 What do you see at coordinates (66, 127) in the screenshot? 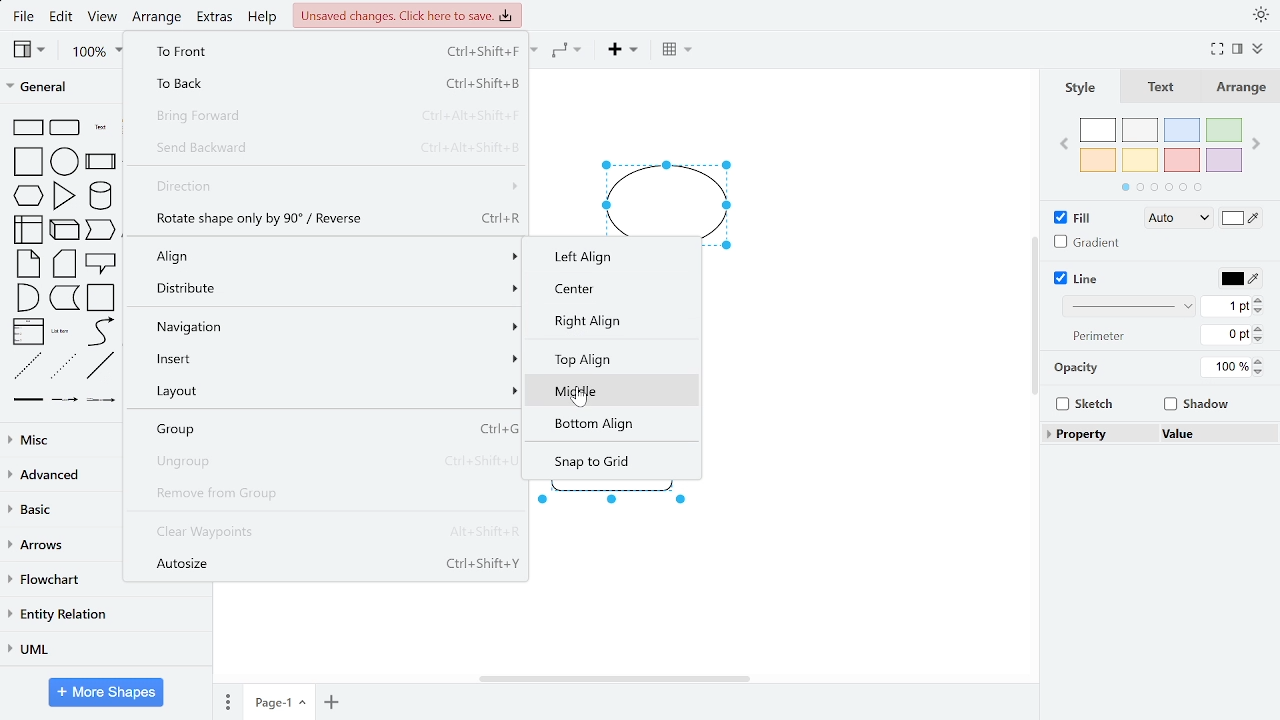
I see `rounded rectangle` at bounding box center [66, 127].